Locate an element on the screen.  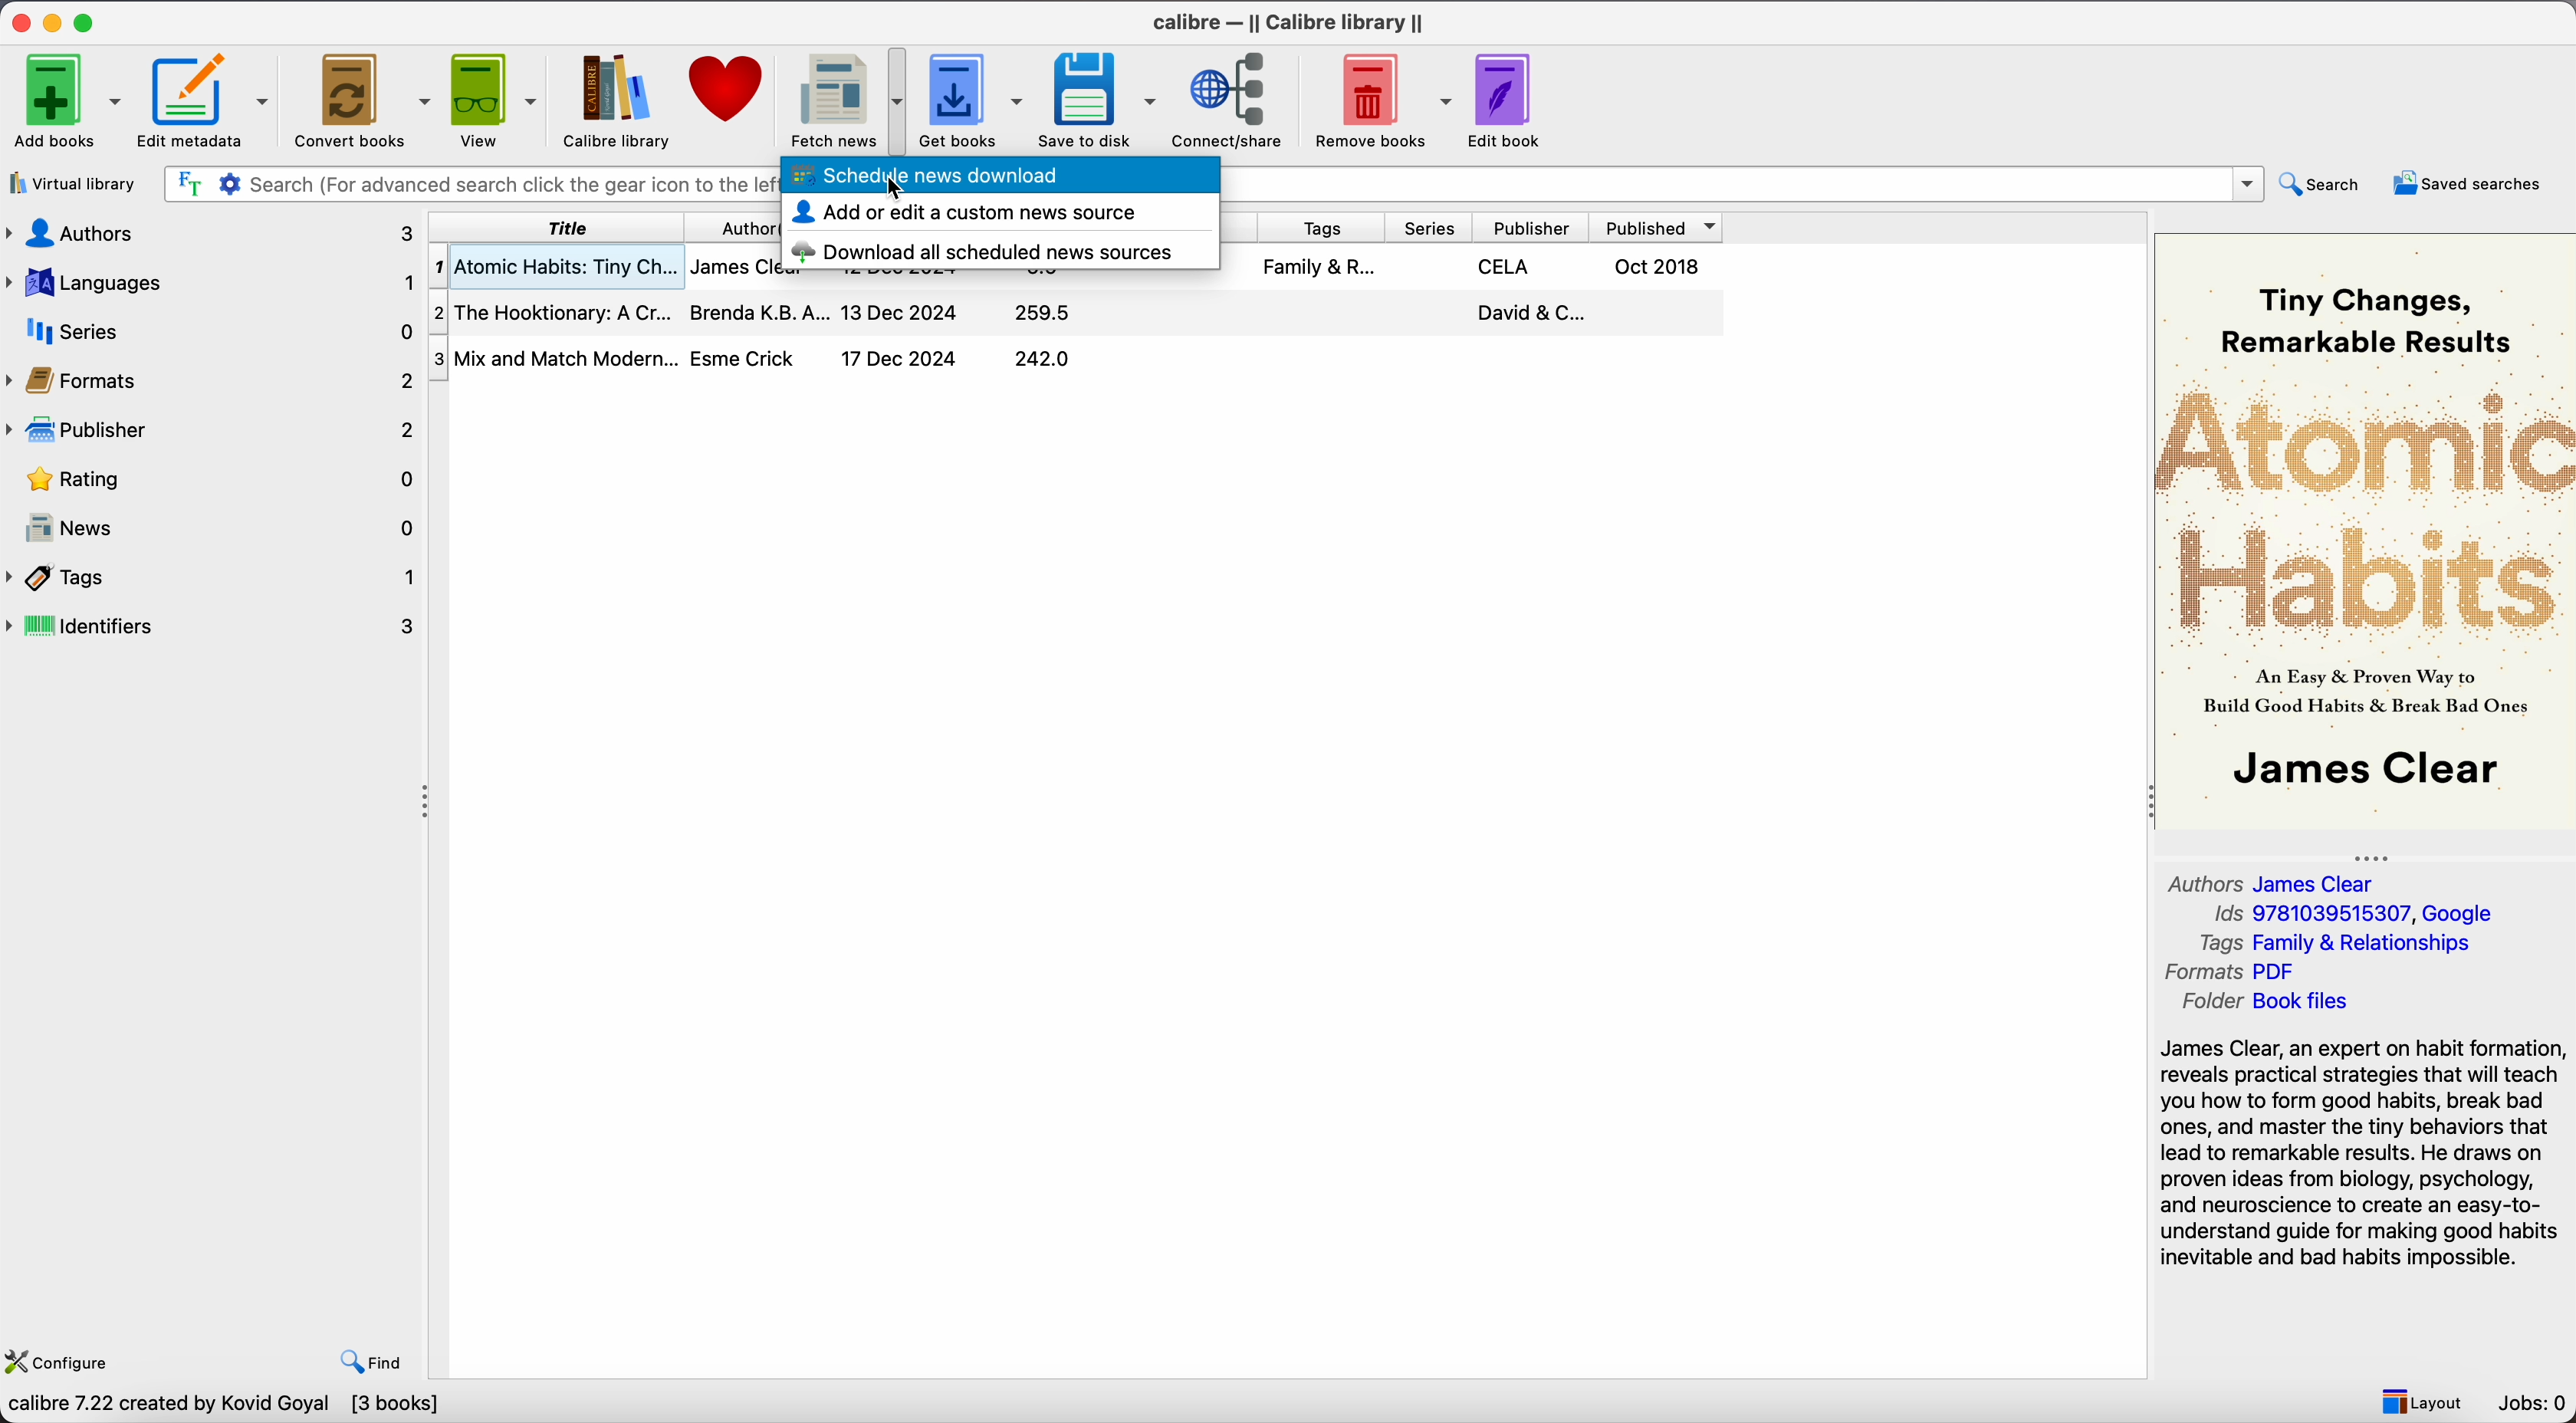
view is located at coordinates (492, 100).